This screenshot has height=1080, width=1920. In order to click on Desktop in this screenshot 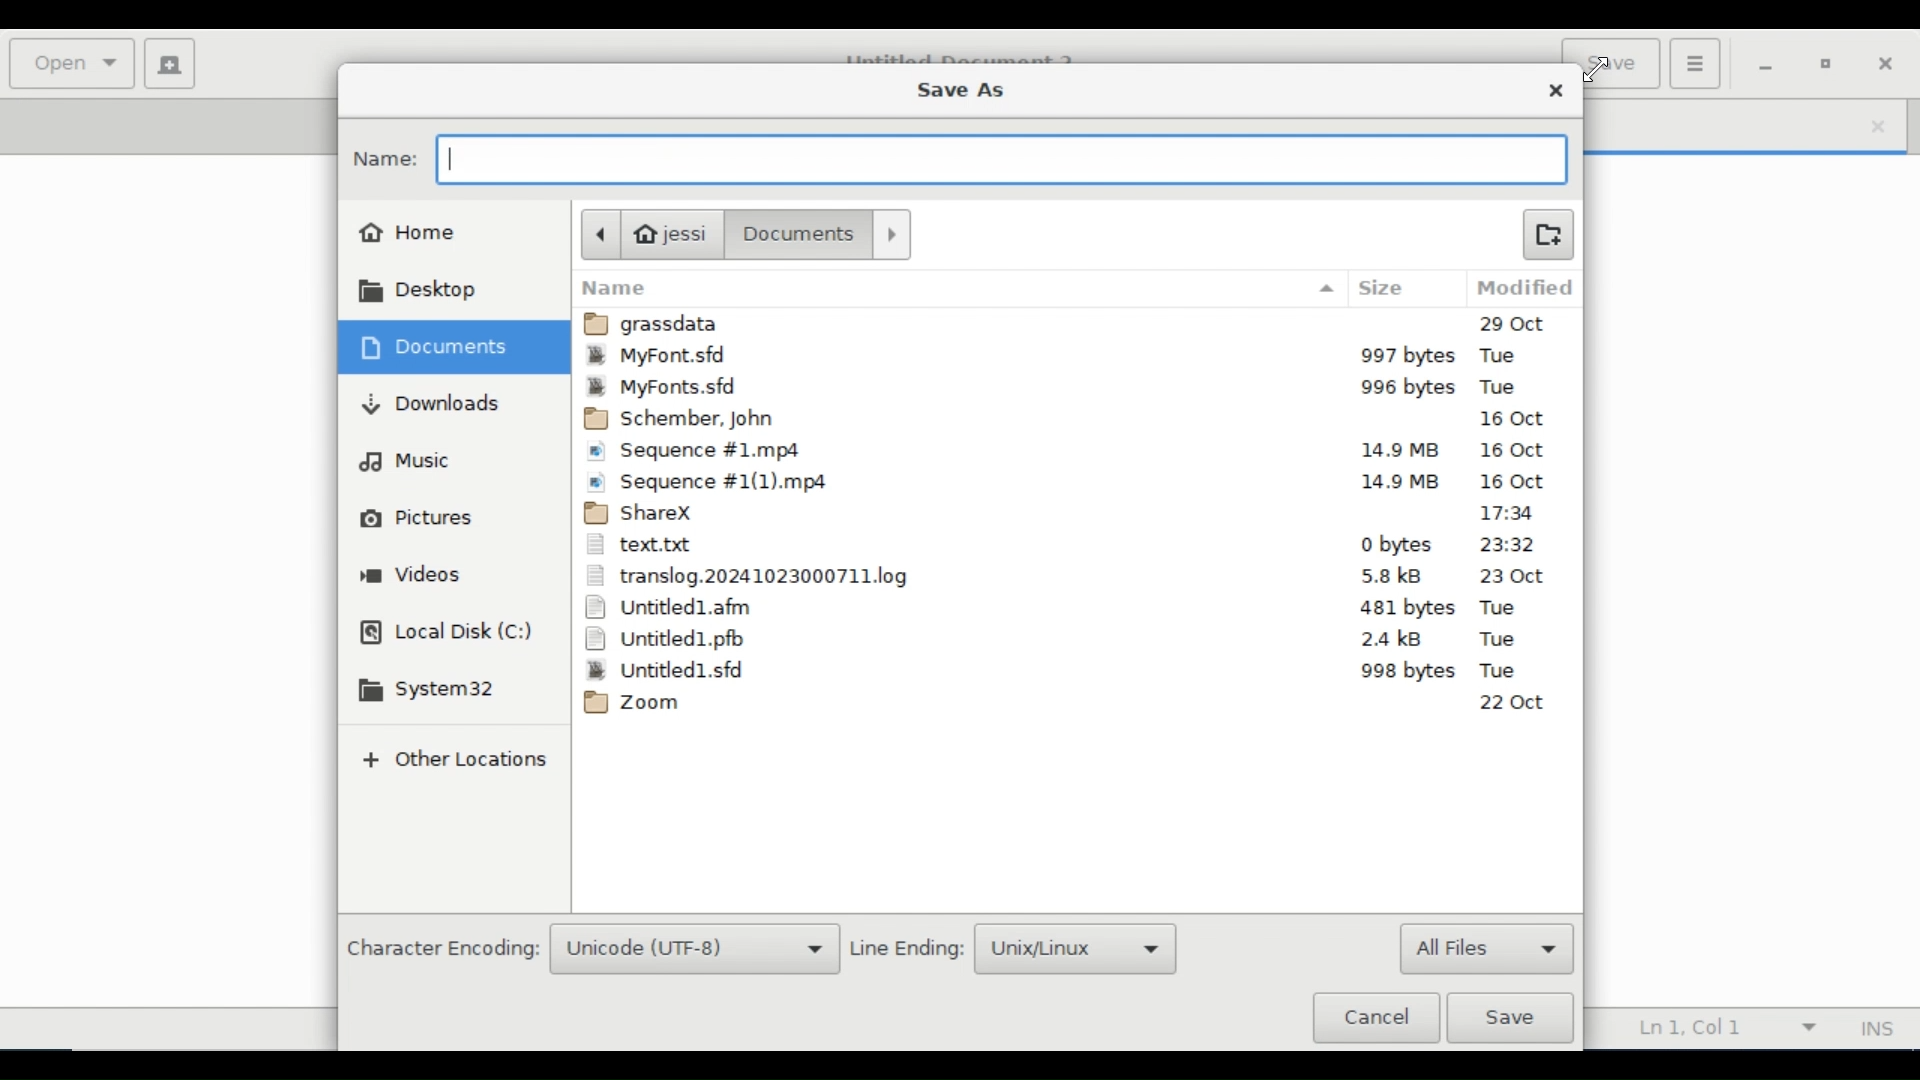, I will do `click(412, 293)`.